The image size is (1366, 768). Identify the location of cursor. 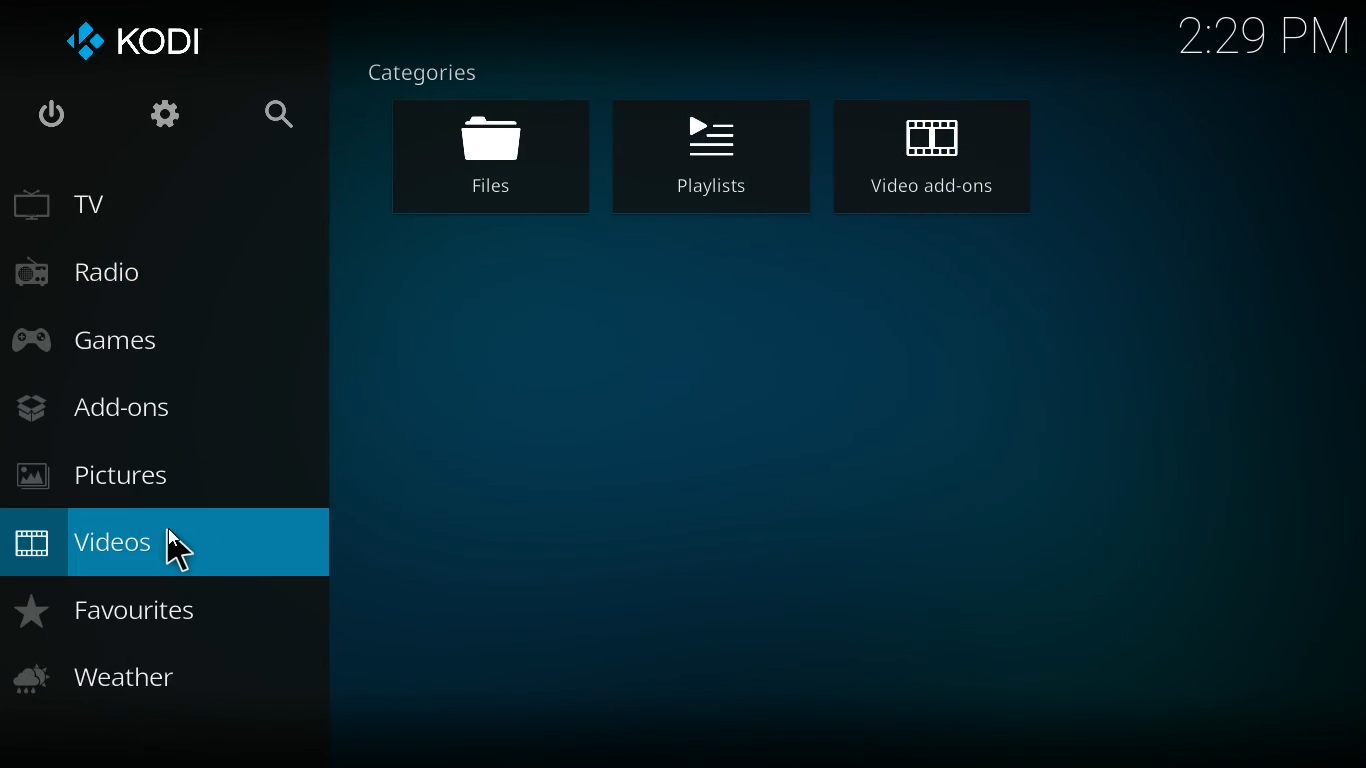
(179, 550).